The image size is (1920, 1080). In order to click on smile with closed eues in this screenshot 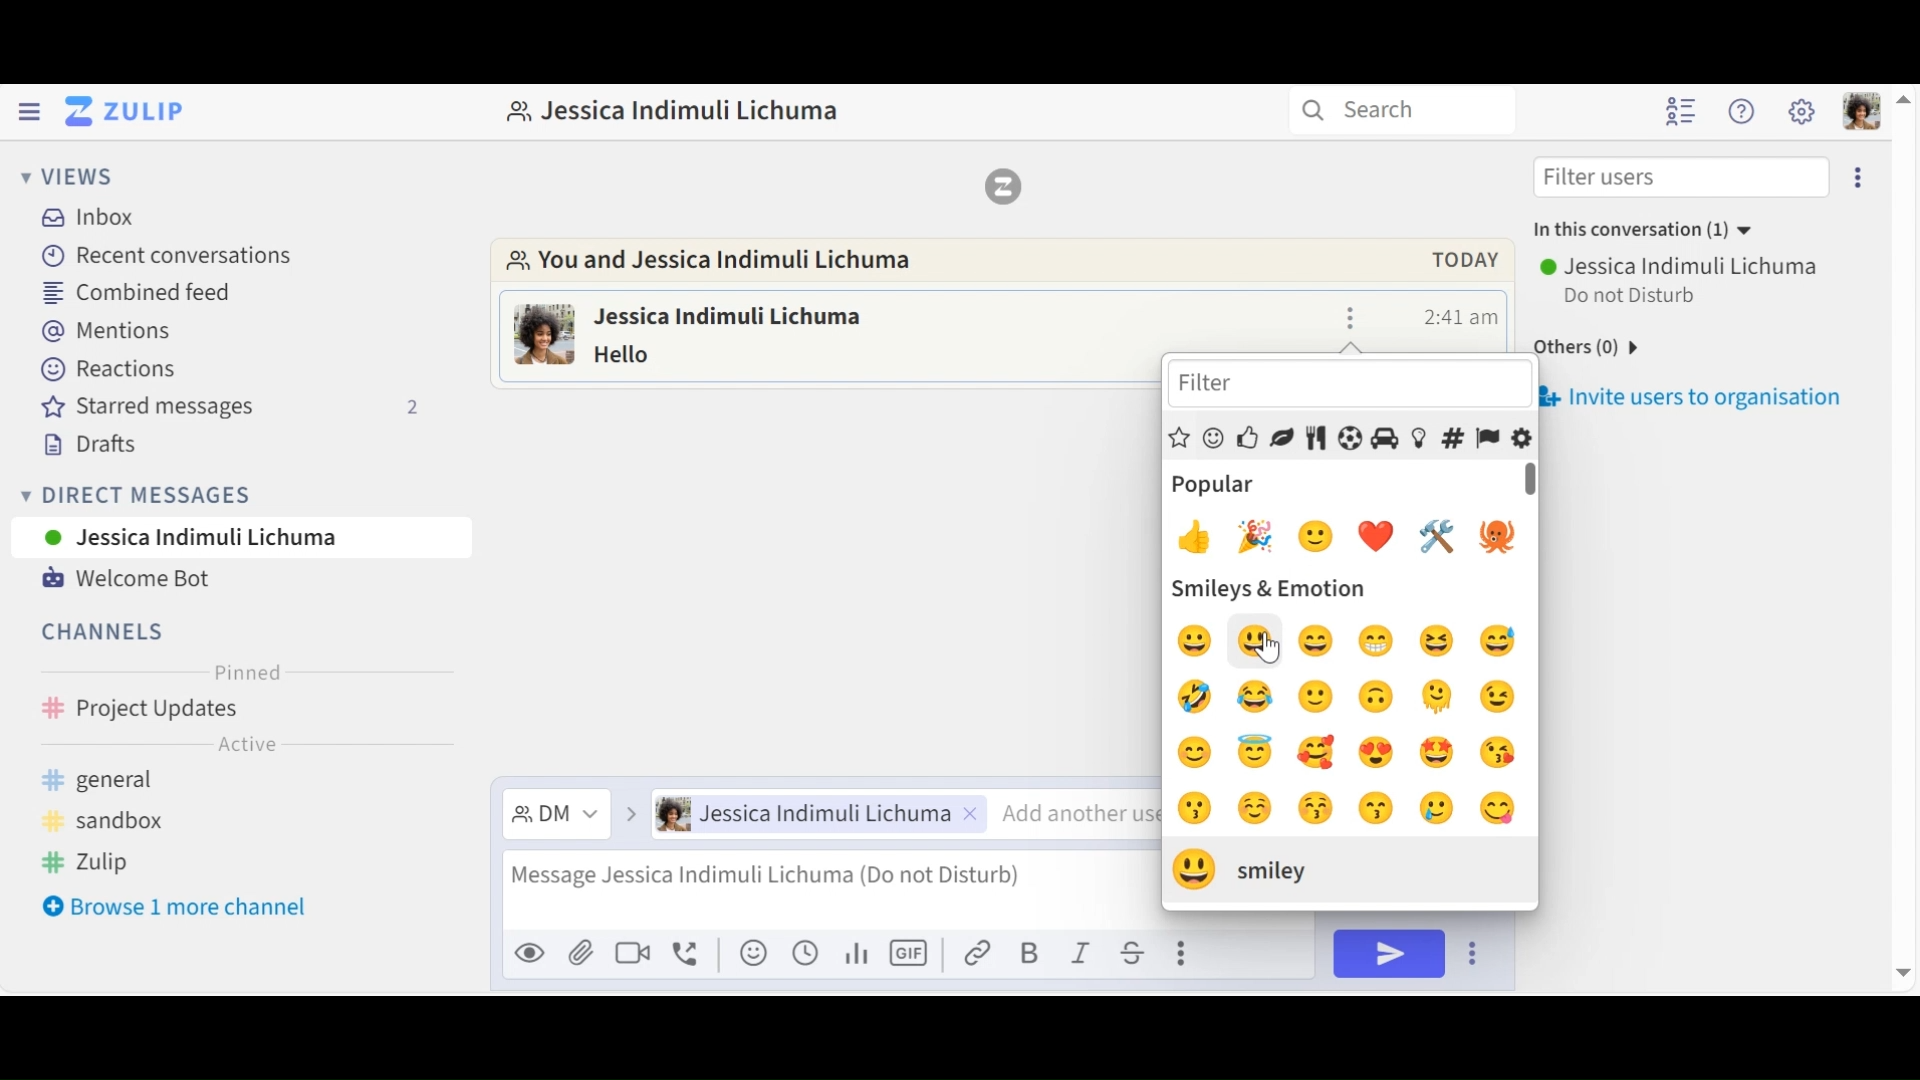, I will do `click(1201, 751)`.